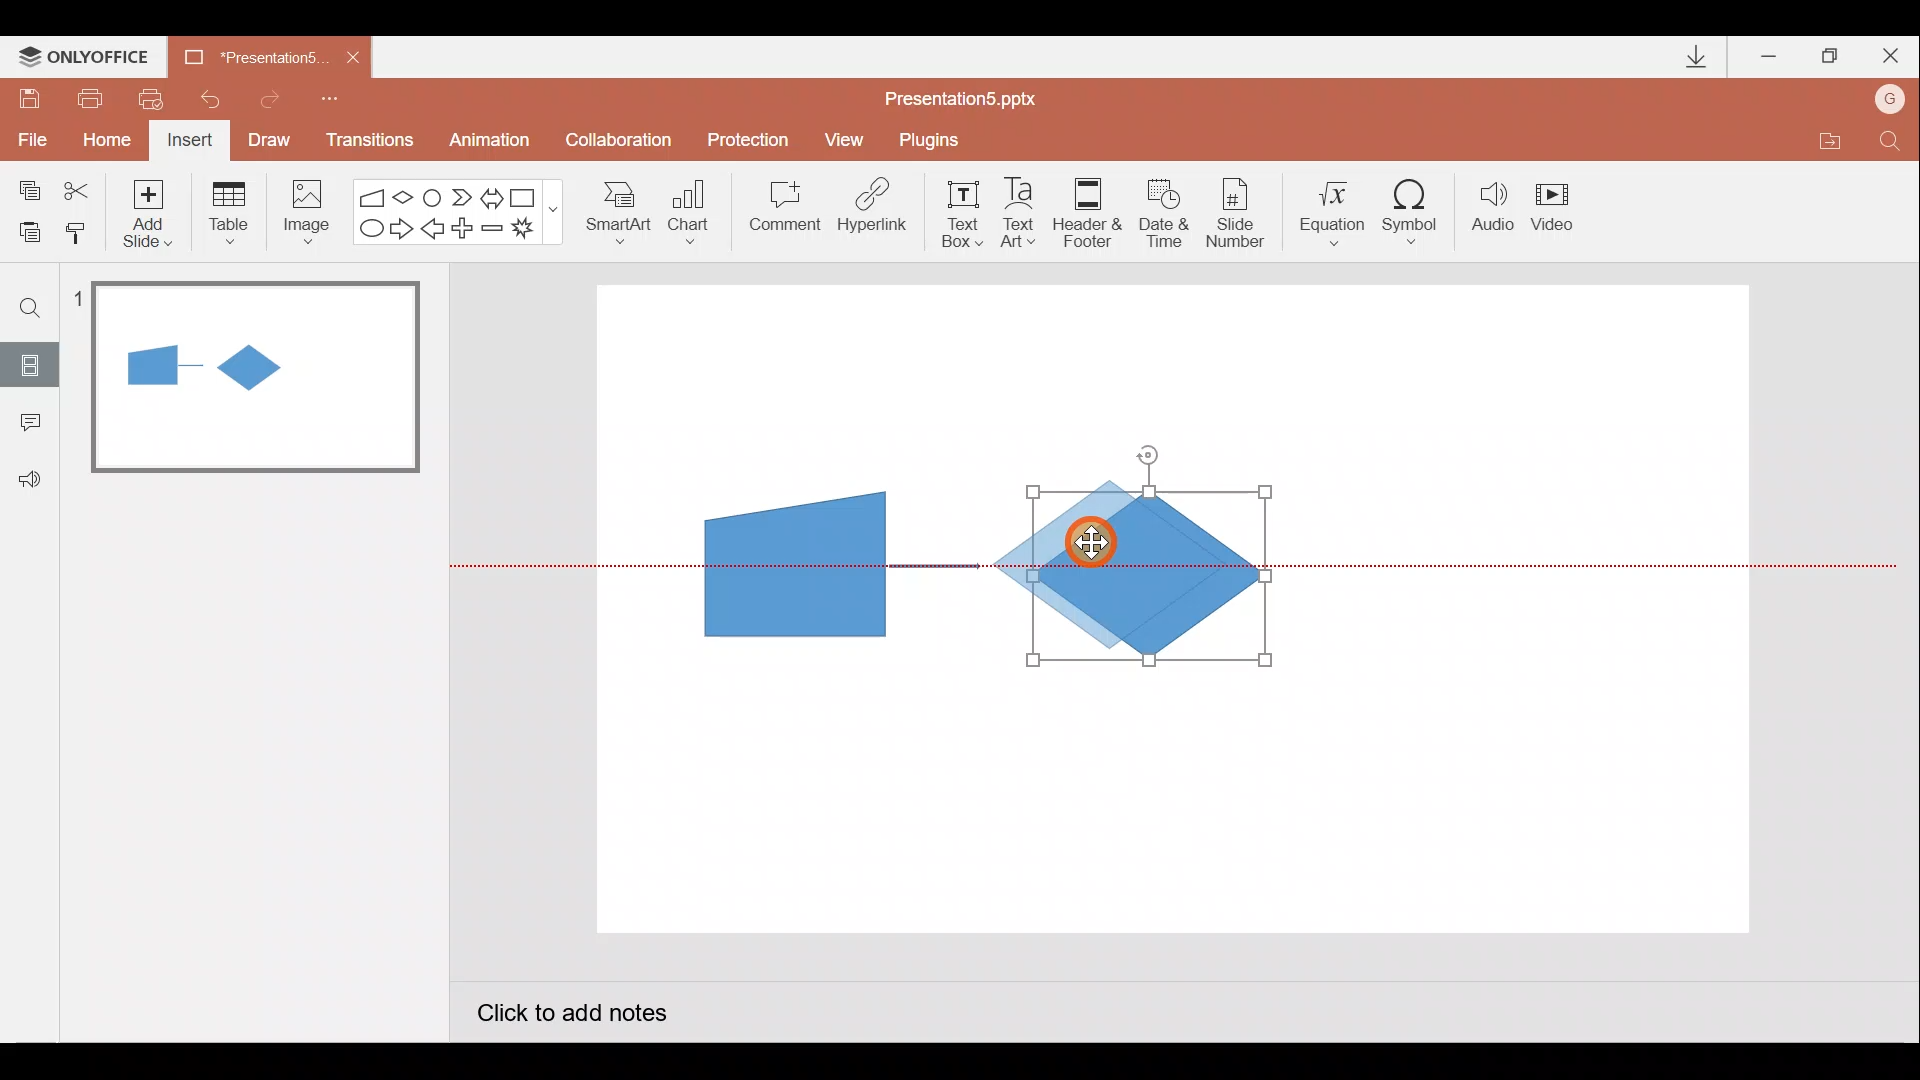  What do you see at coordinates (1024, 212) in the screenshot?
I see `Text Art` at bounding box center [1024, 212].